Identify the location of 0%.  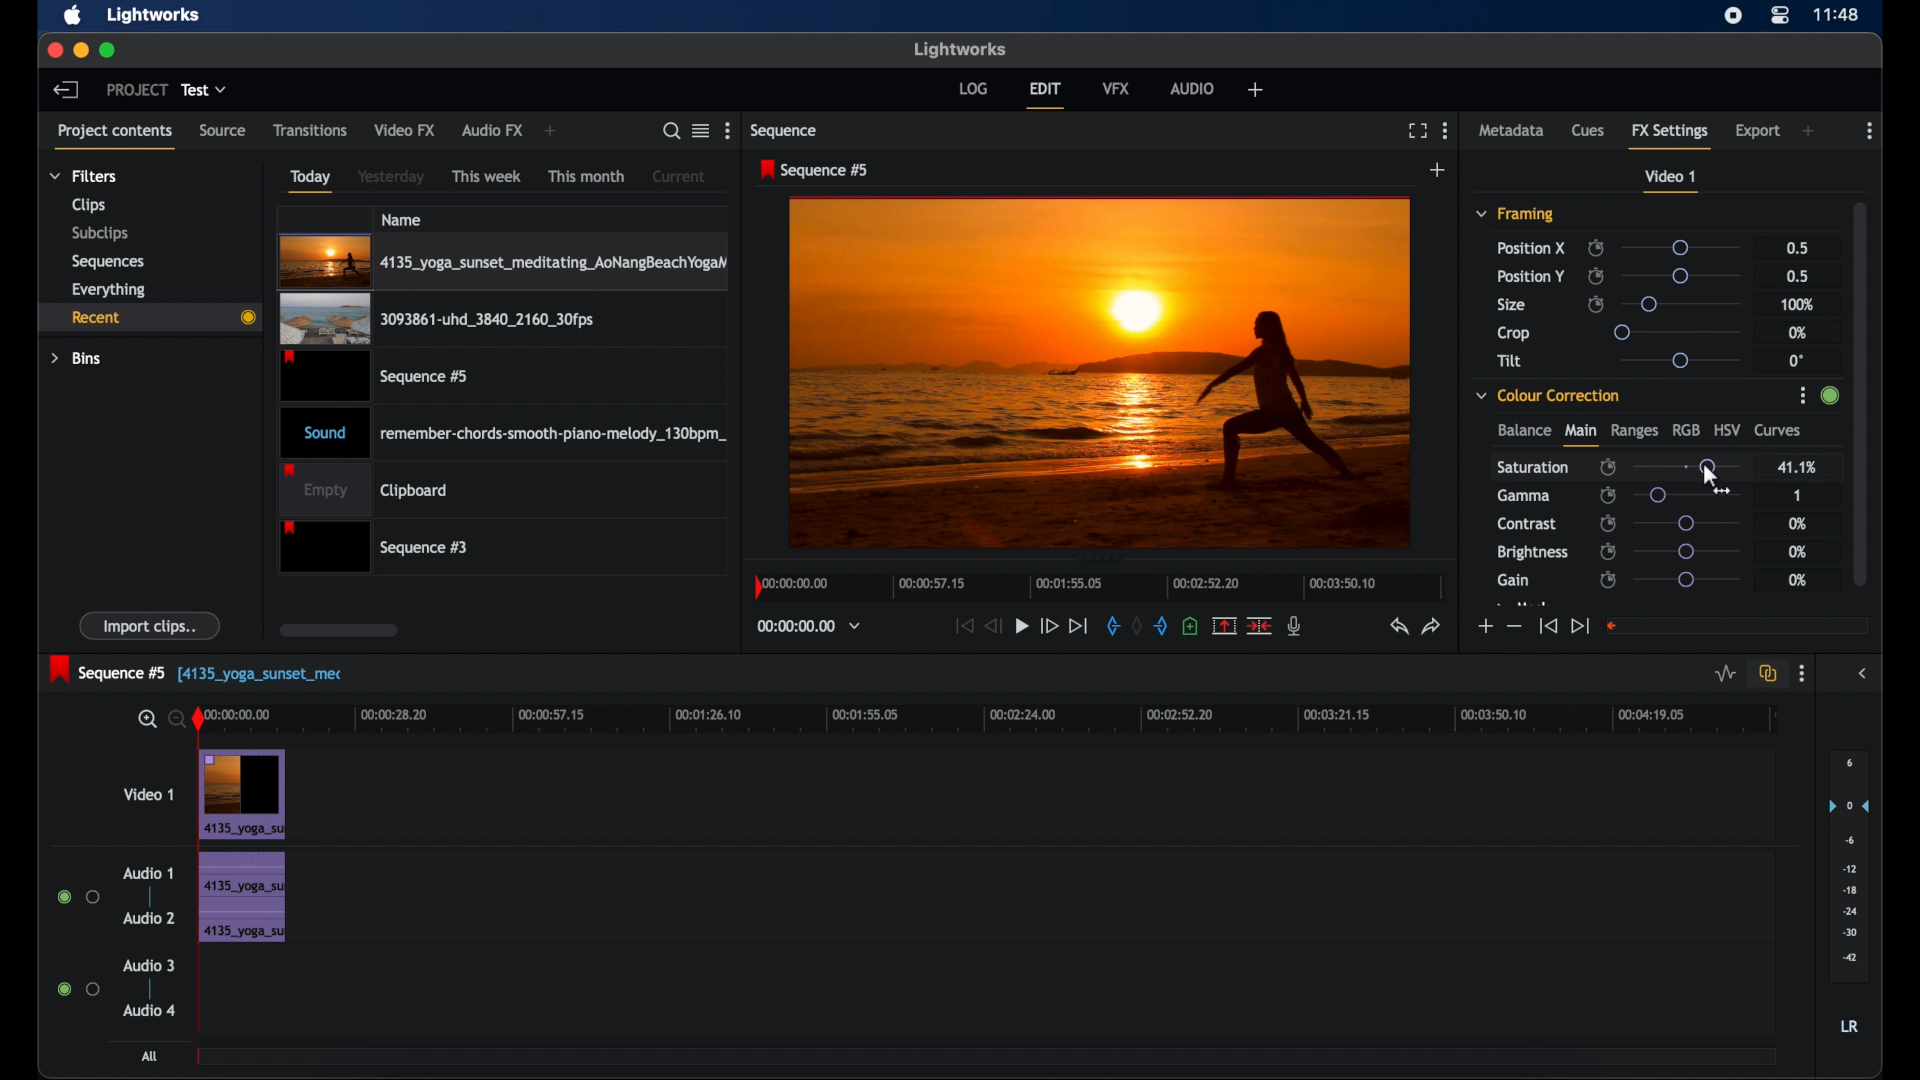
(1799, 332).